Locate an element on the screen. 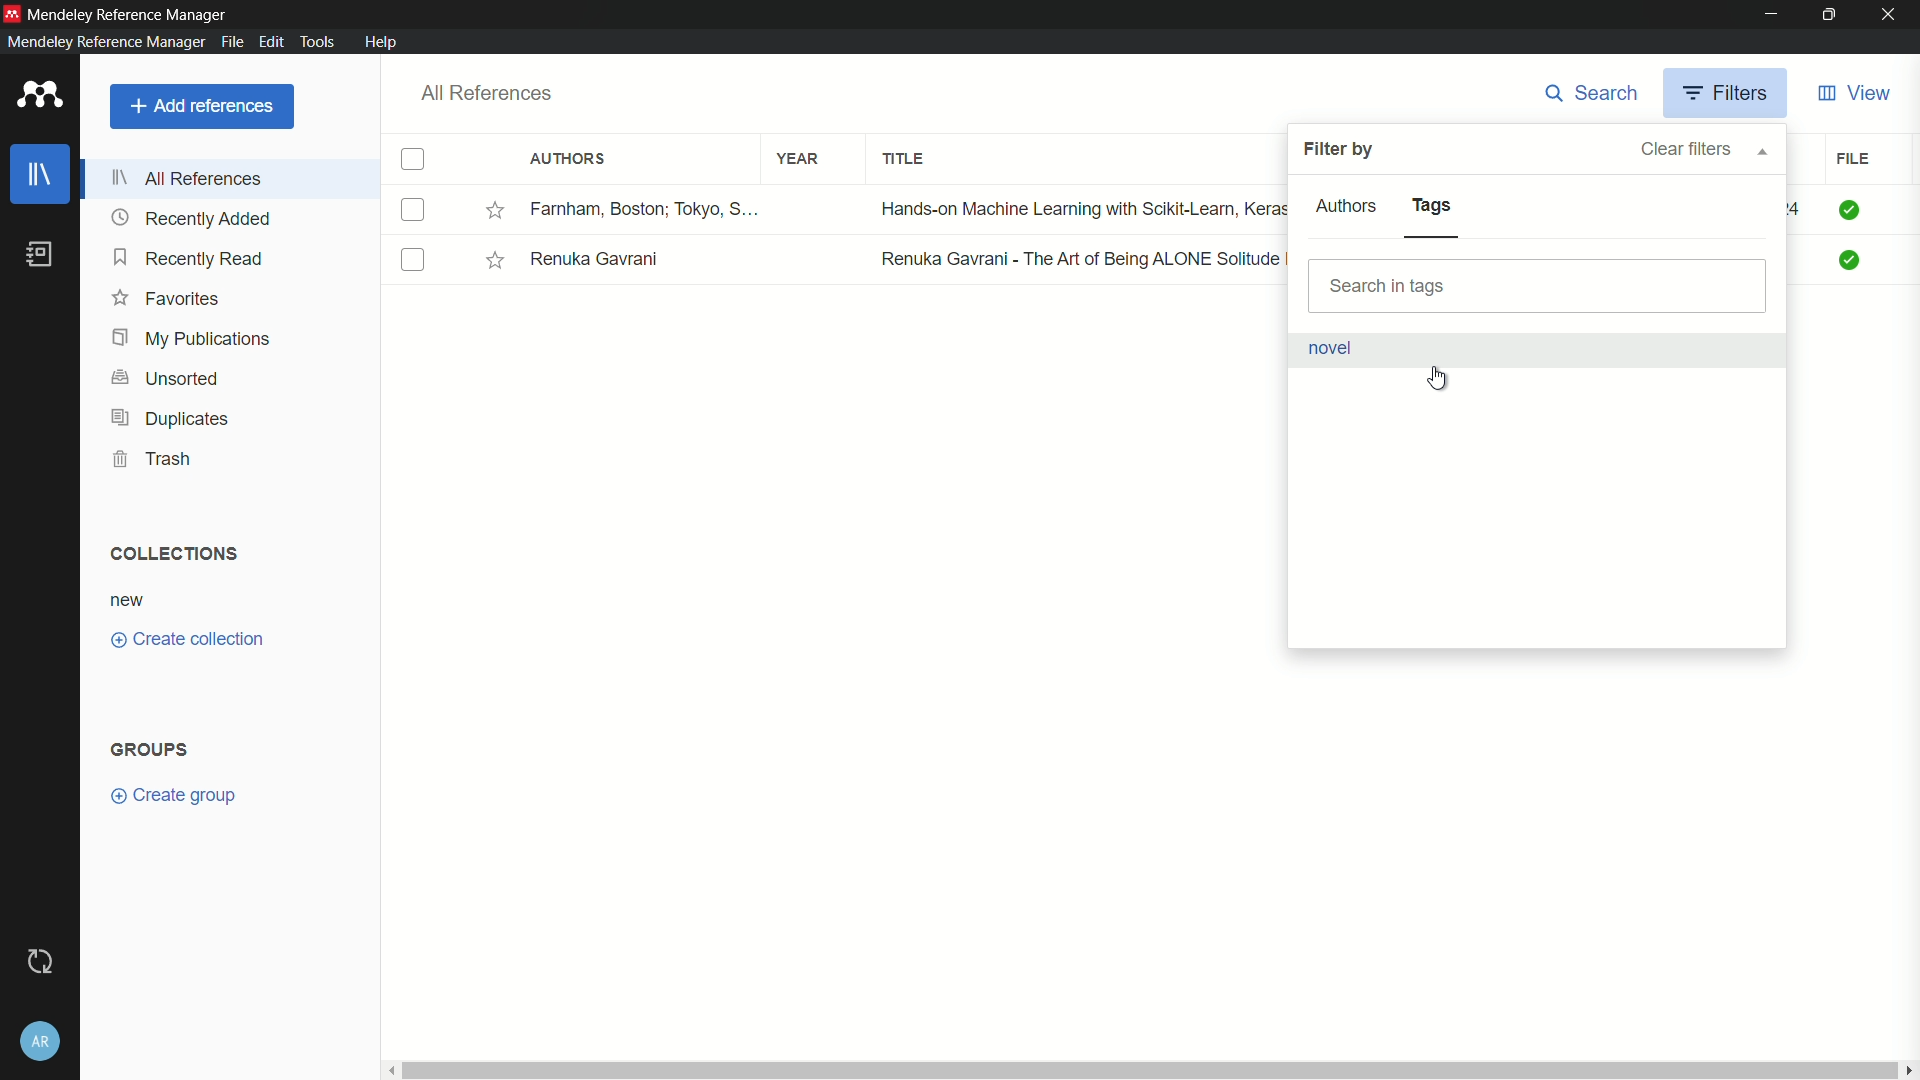  create group is located at coordinates (172, 795).